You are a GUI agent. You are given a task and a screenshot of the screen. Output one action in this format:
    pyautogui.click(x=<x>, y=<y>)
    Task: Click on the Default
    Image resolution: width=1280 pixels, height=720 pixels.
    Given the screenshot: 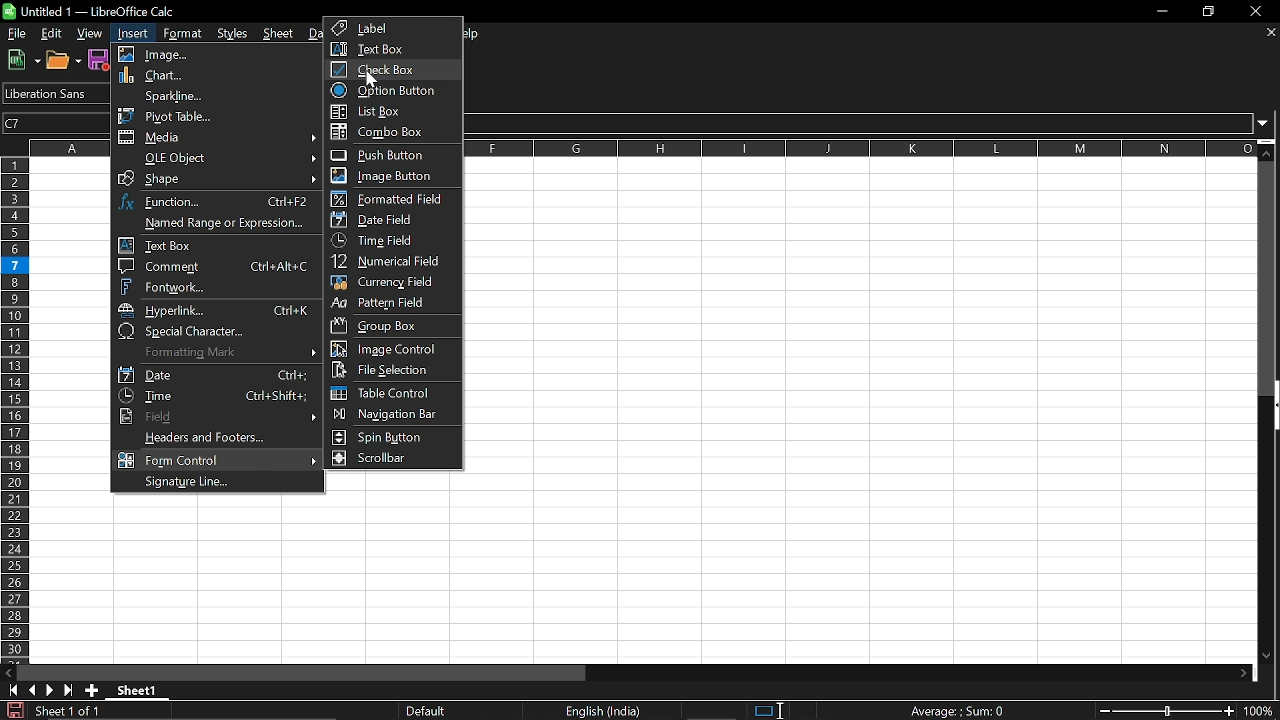 What is the action you would take?
    pyautogui.click(x=431, y=711)
    